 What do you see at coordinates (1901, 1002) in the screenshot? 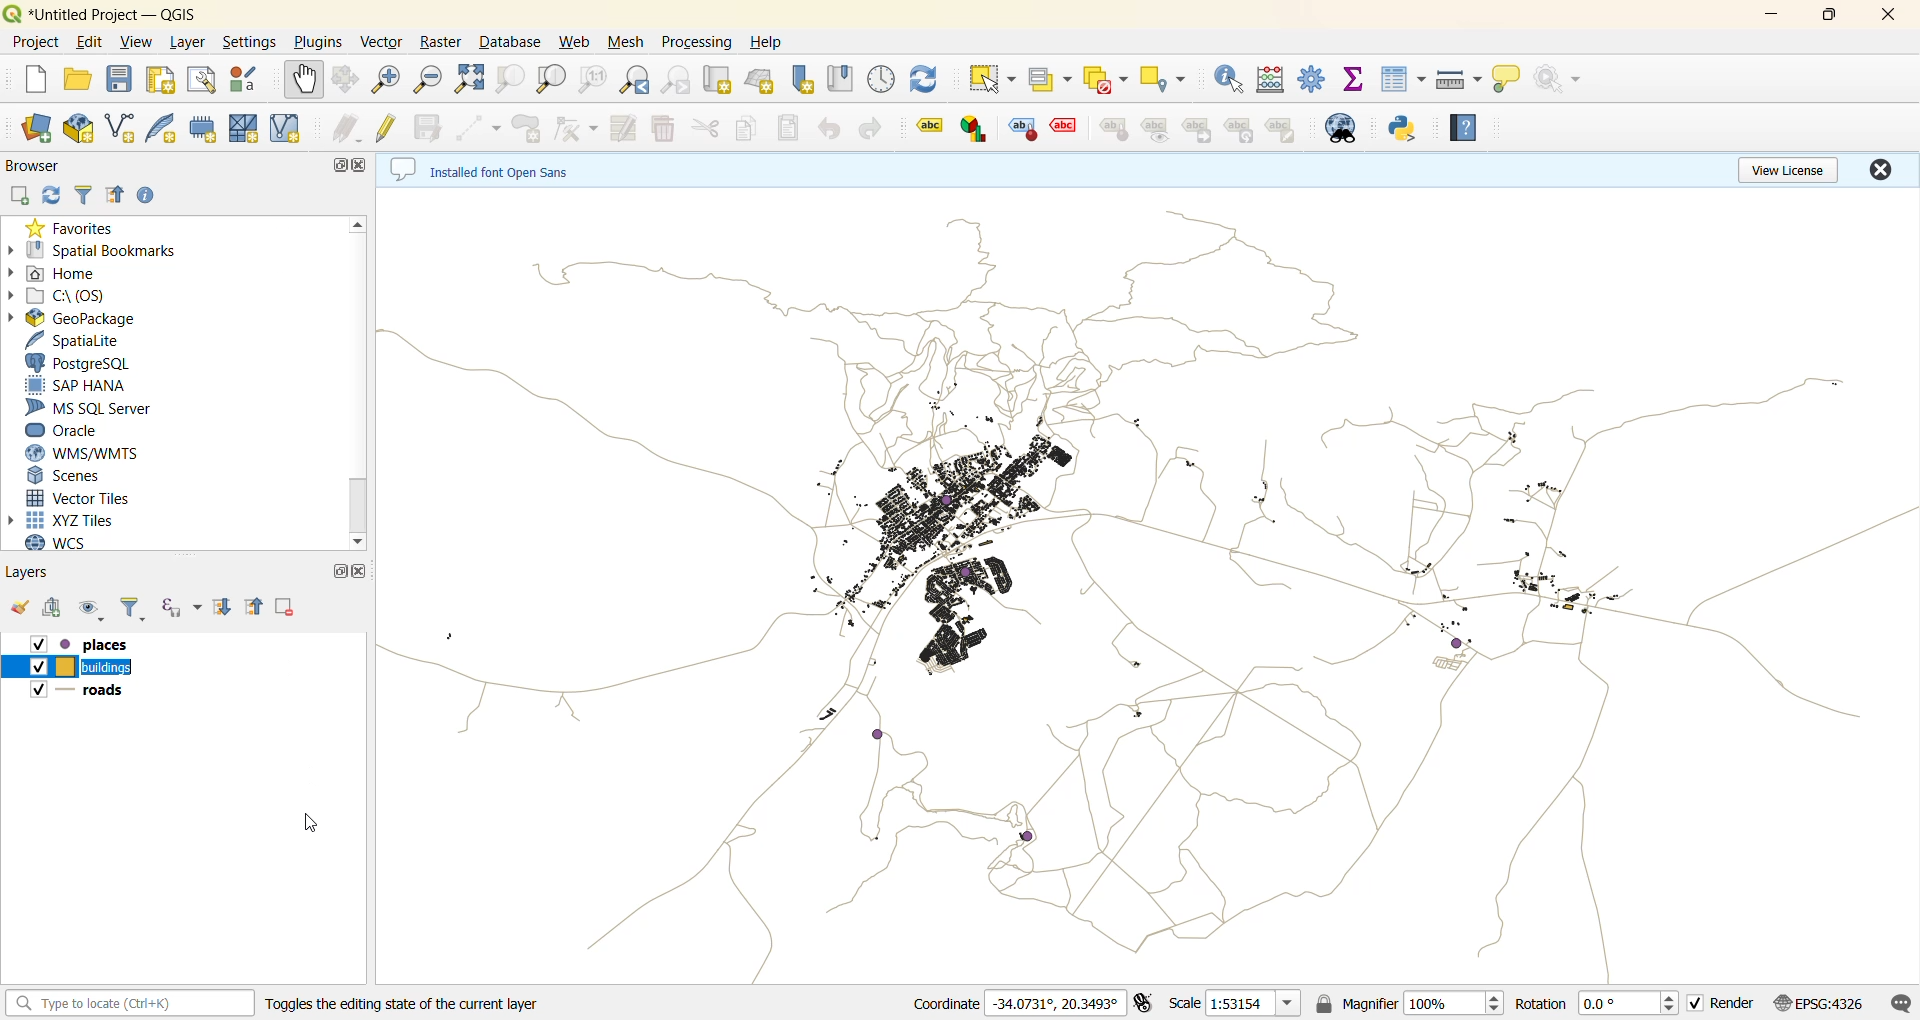
I see `log messages` at bounding box center [1901, 1002].